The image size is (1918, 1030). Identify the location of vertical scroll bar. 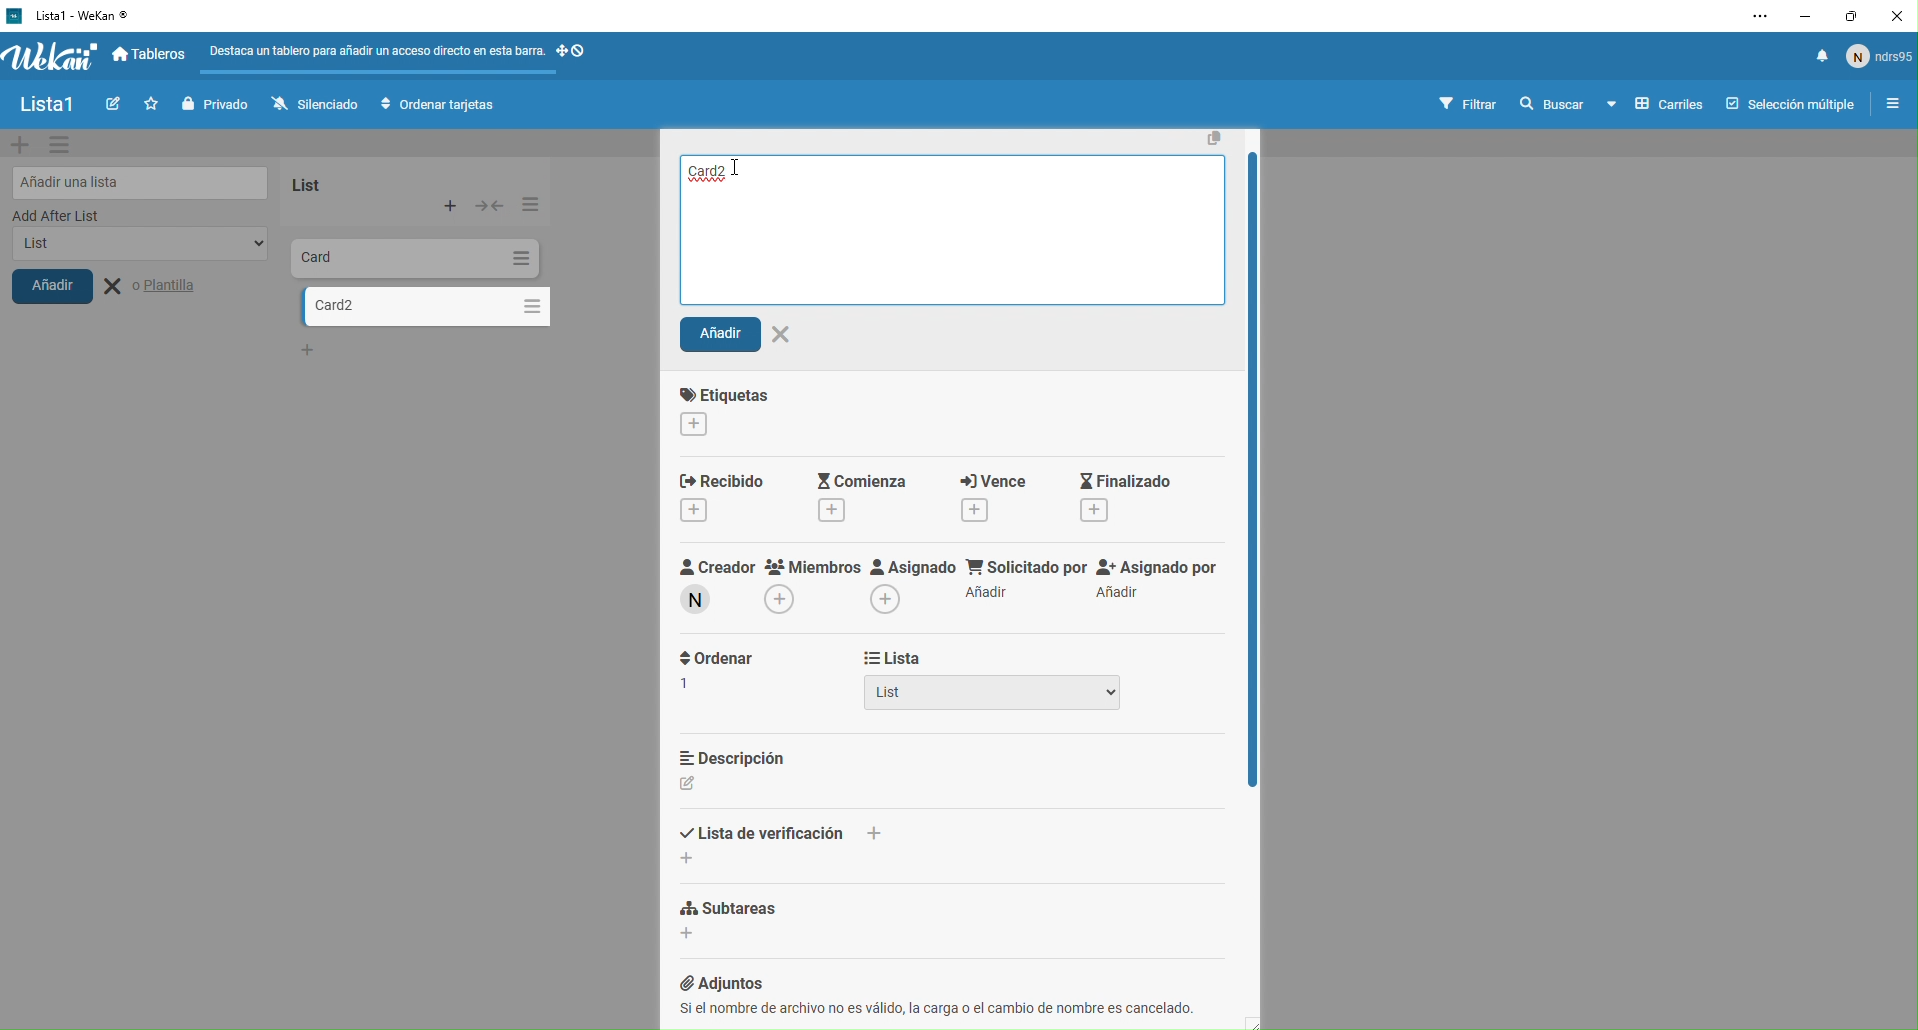
(1259, 528).